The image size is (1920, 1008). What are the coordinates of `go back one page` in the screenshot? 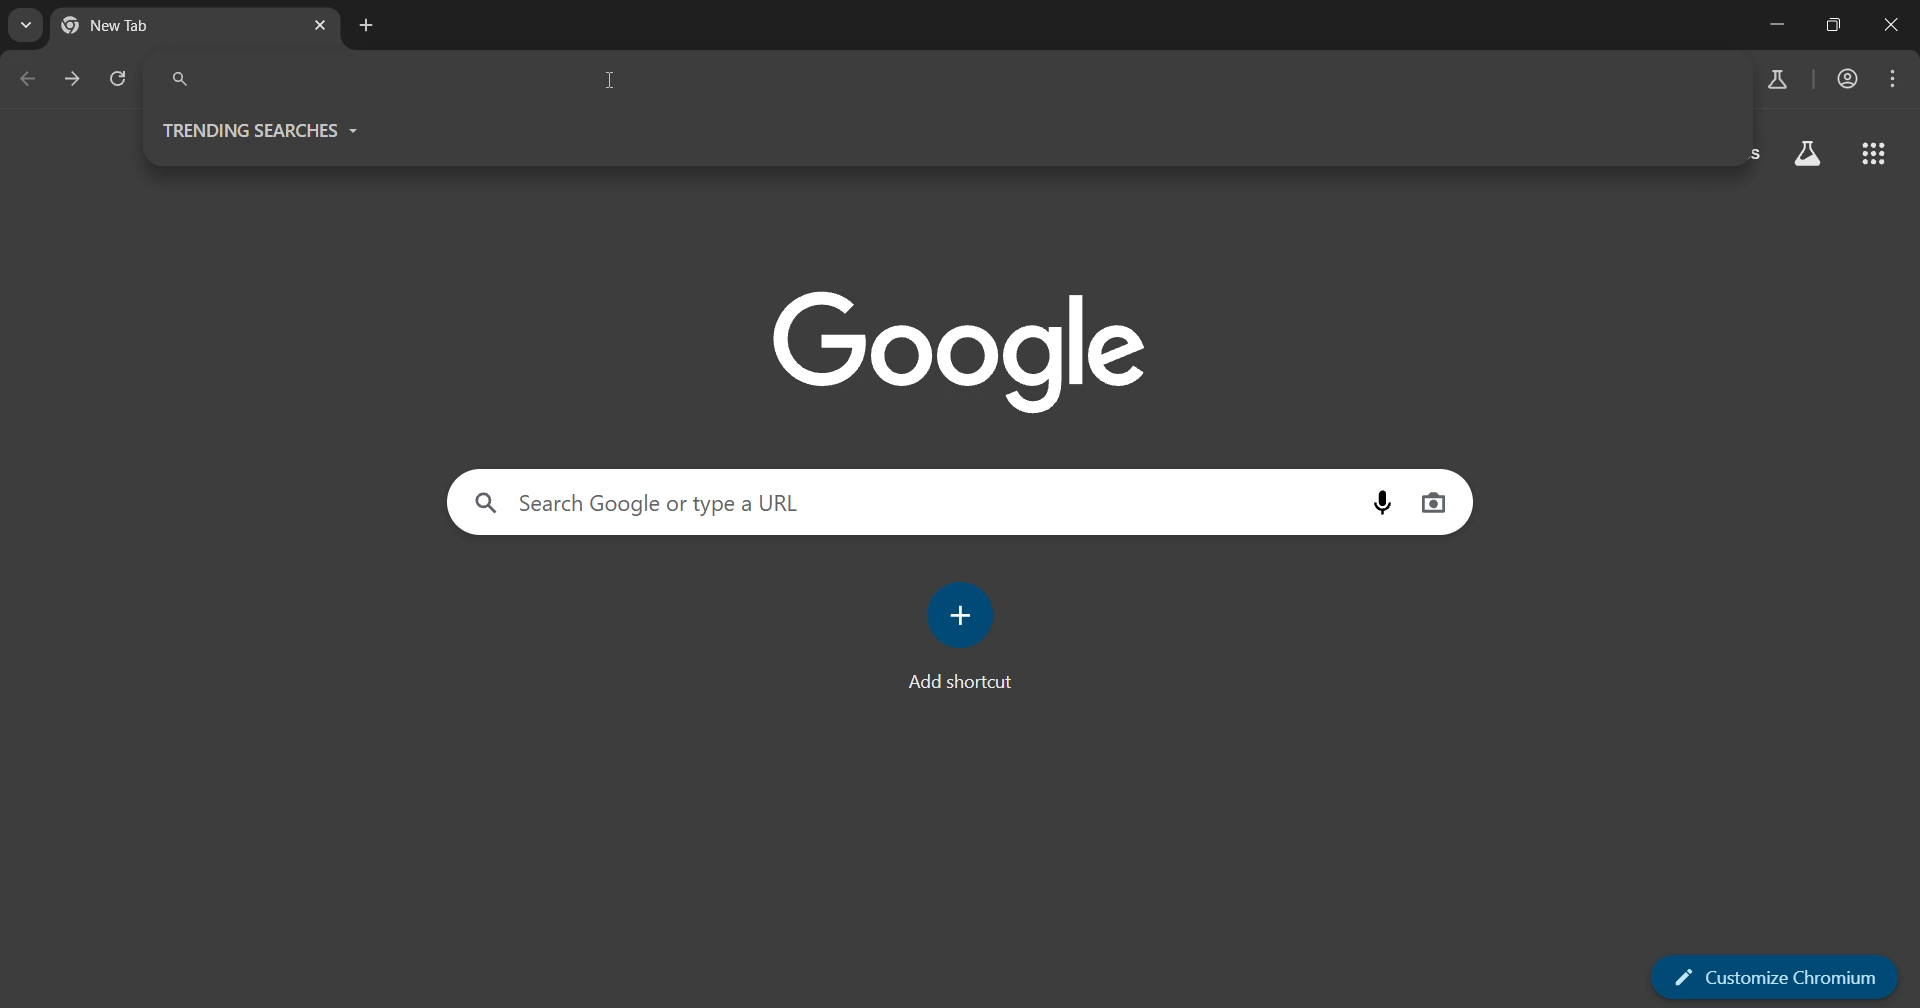 It's located at (23, 78).